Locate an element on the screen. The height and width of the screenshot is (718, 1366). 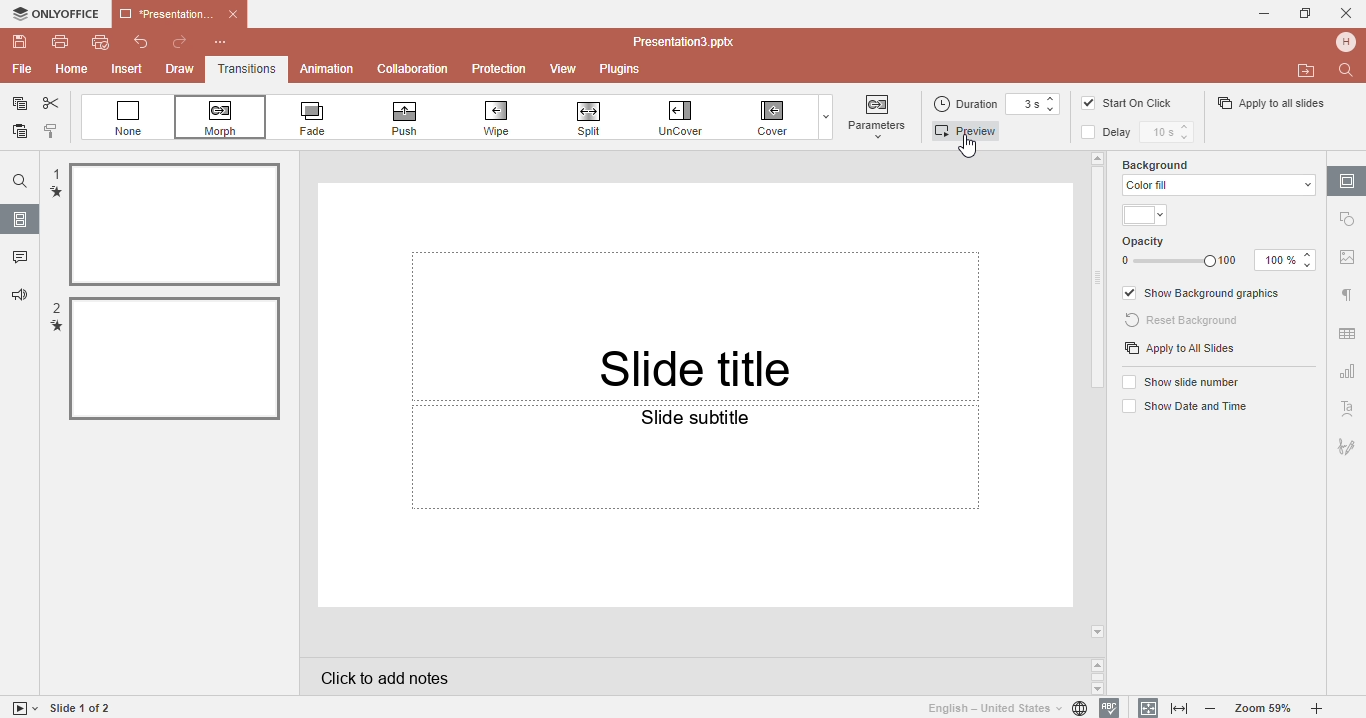
Comments is located at coordinates (19, 259).